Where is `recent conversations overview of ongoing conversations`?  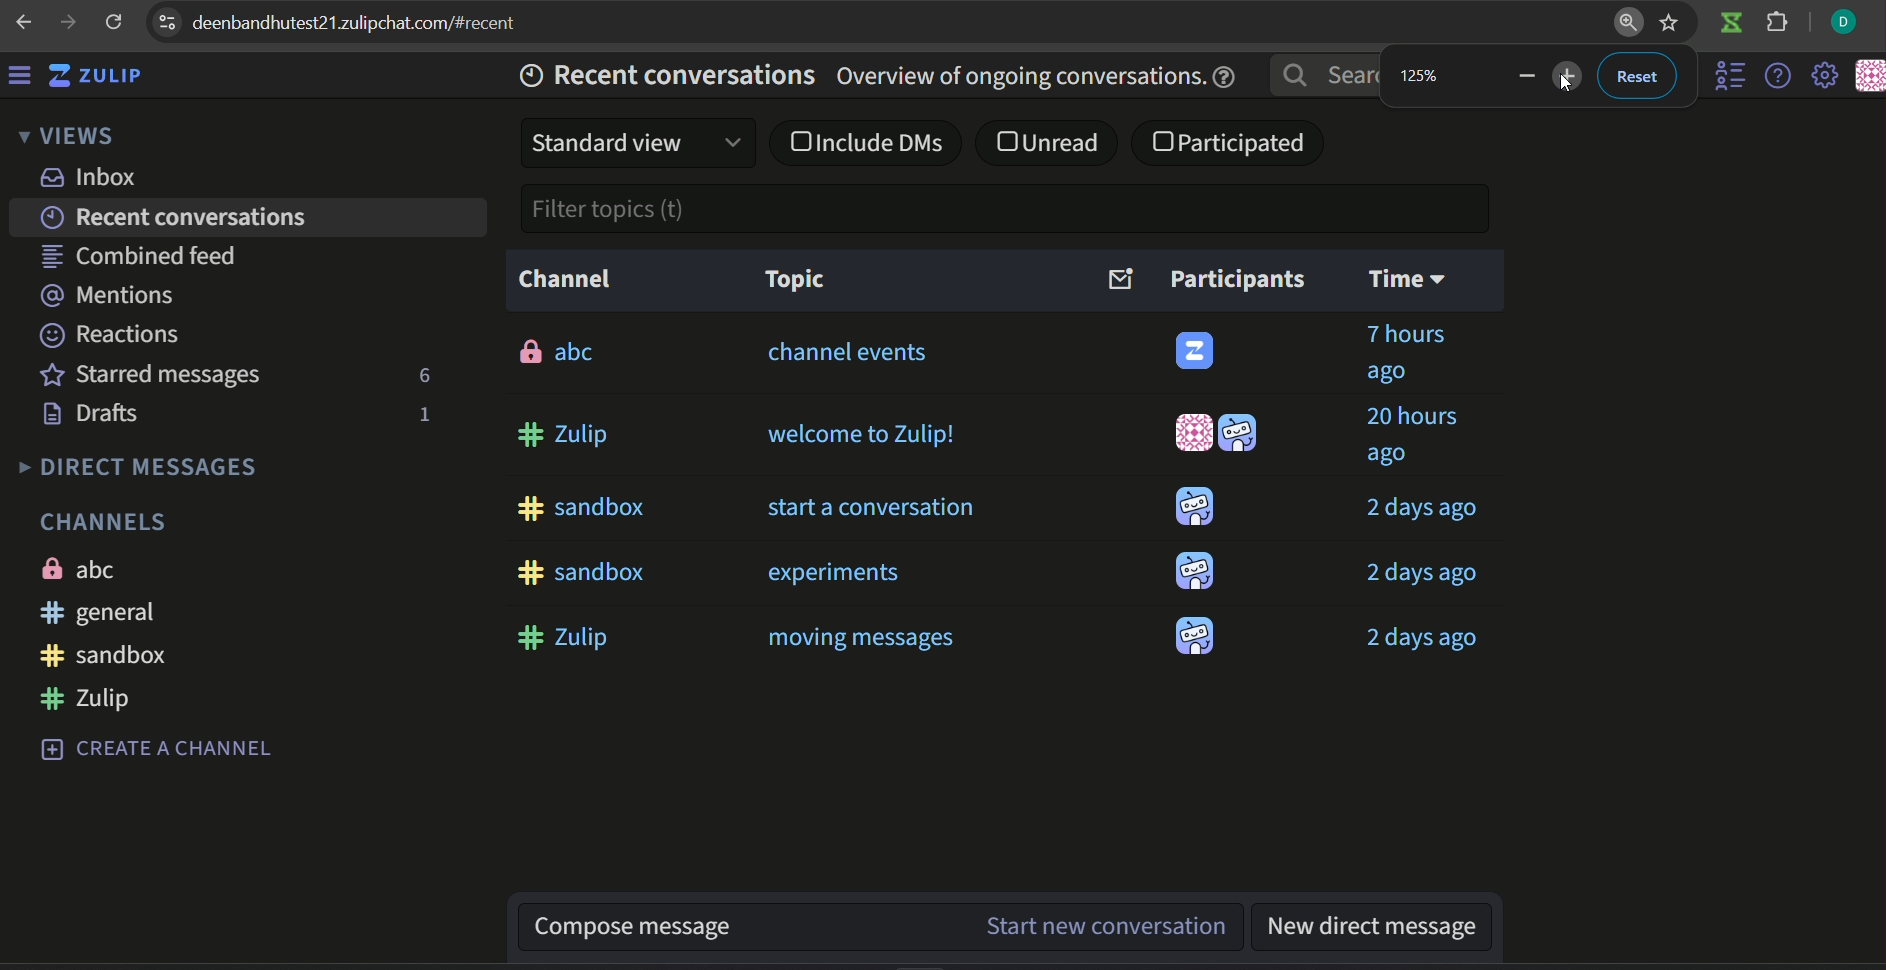 recent conversations overview of ongoing conversations is located at coordinates (869, 75).